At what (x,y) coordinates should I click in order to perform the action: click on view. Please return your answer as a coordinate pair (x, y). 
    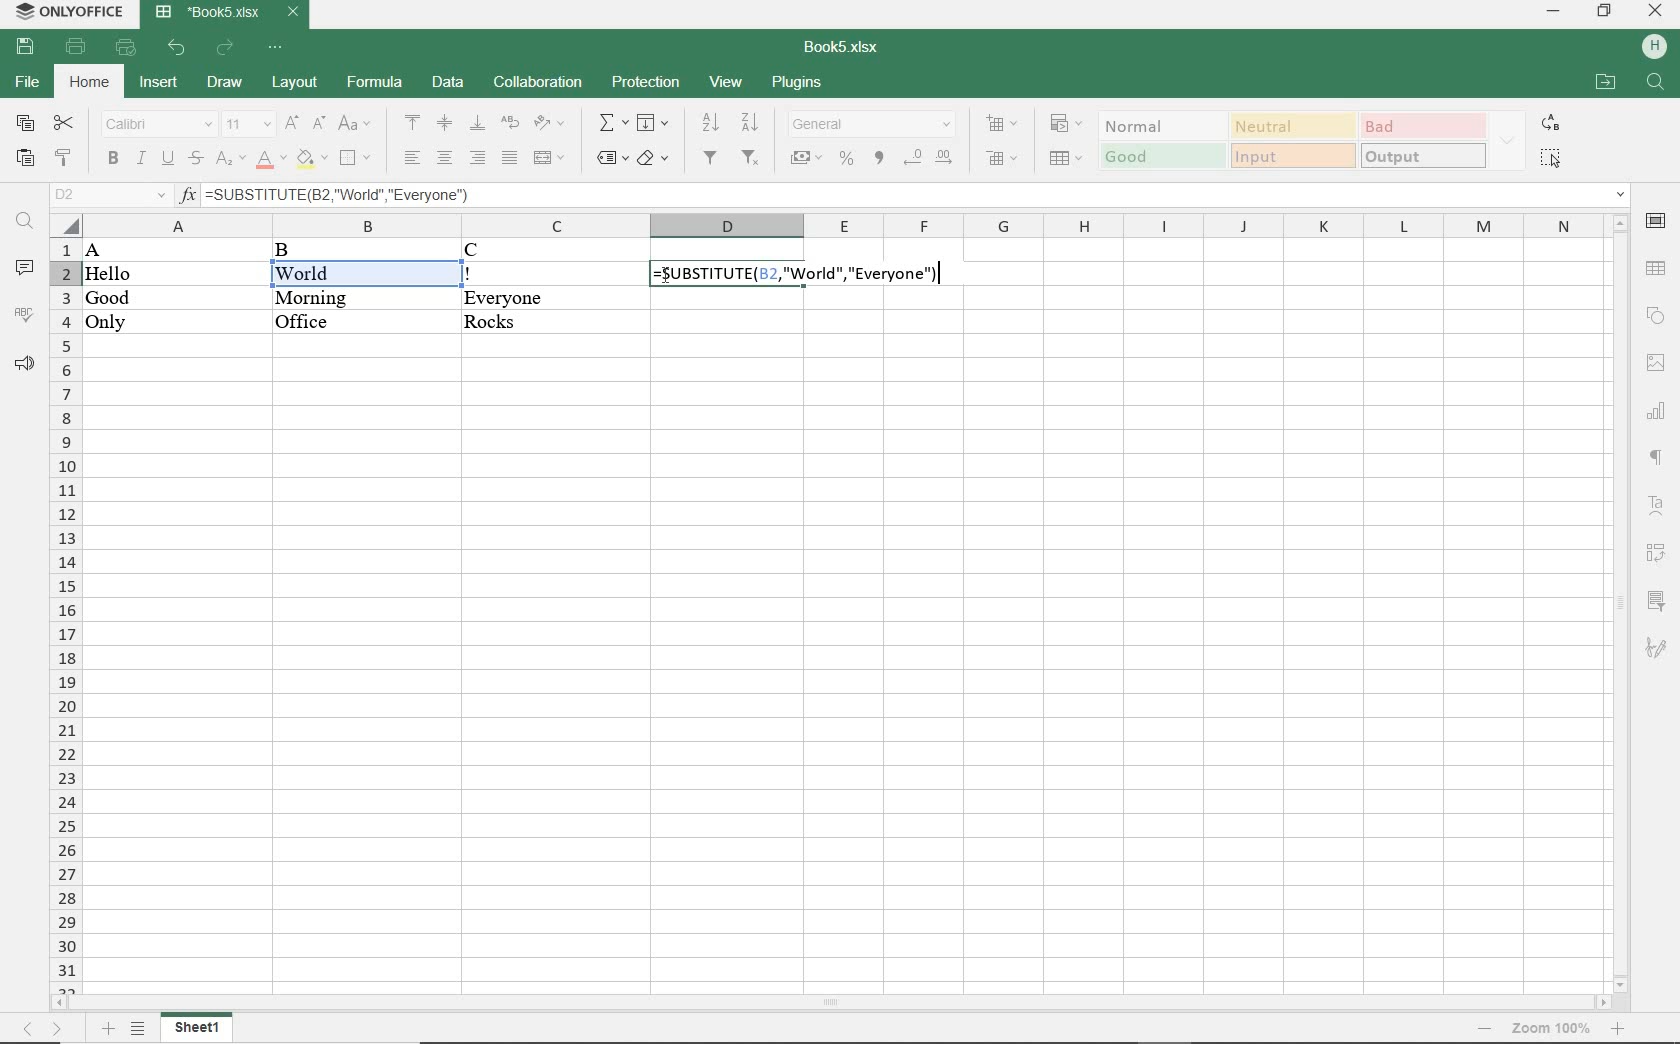
    Looking at the image, I should click on (727, 83).